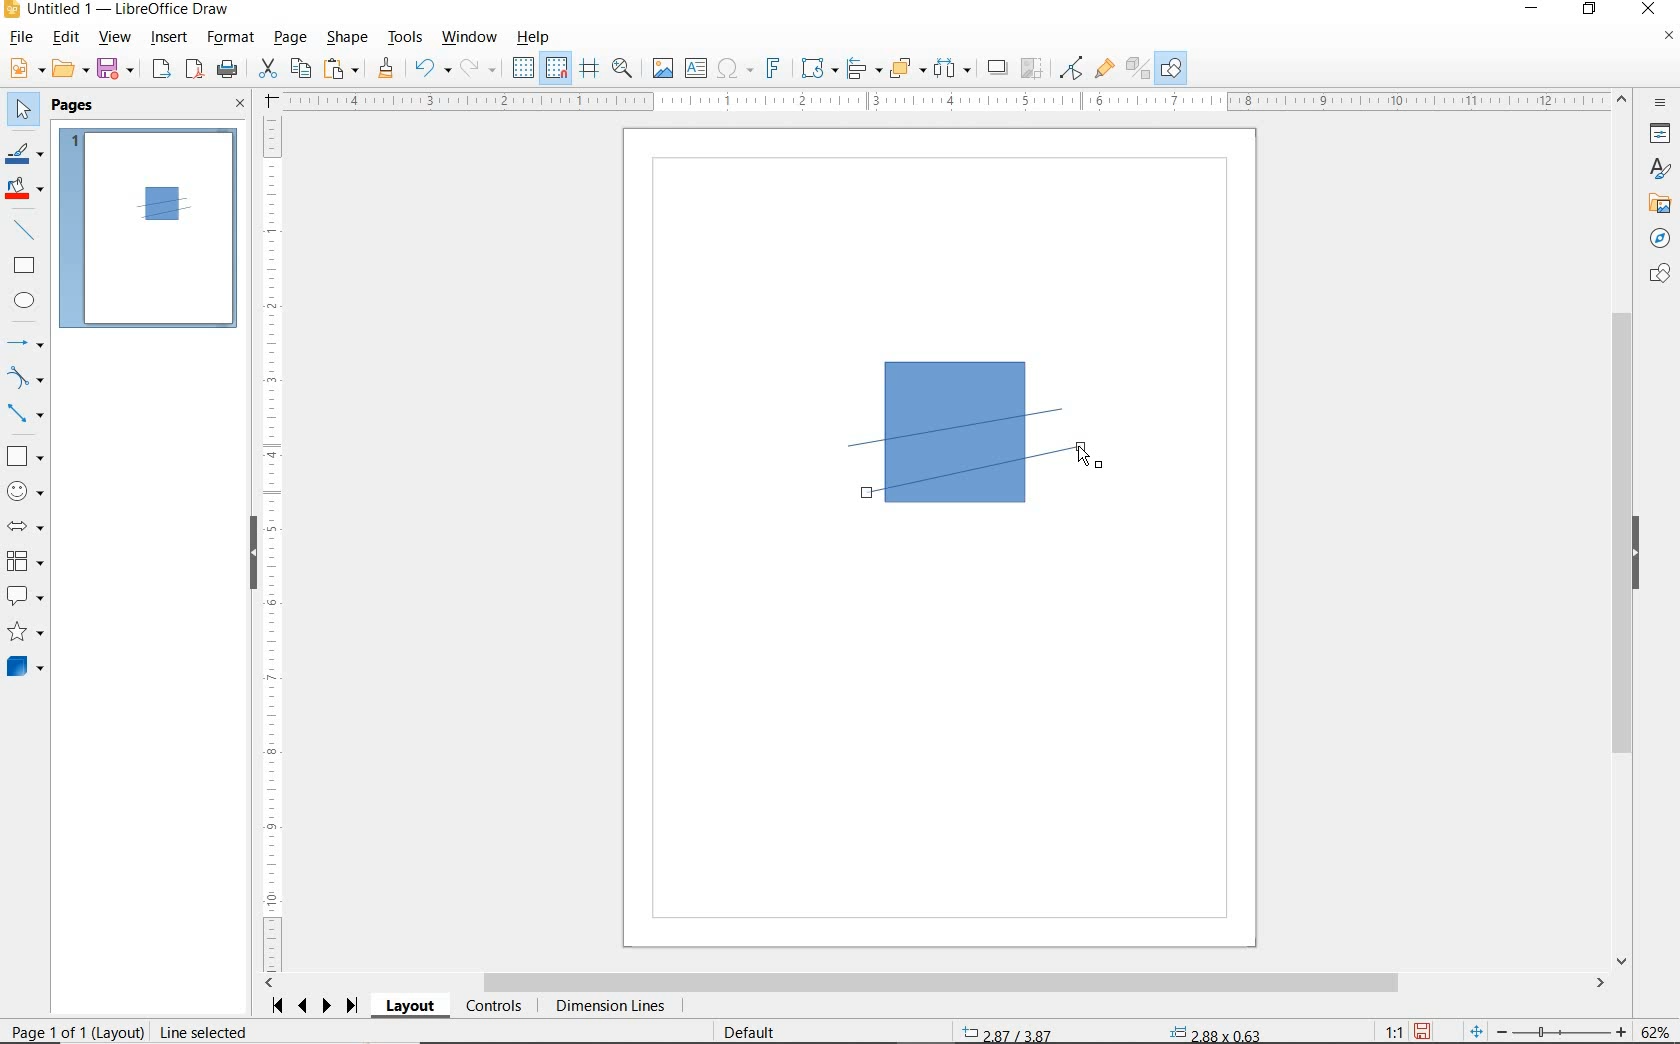  I want to click on SCALING FACTOR, so click(1386, 1027).